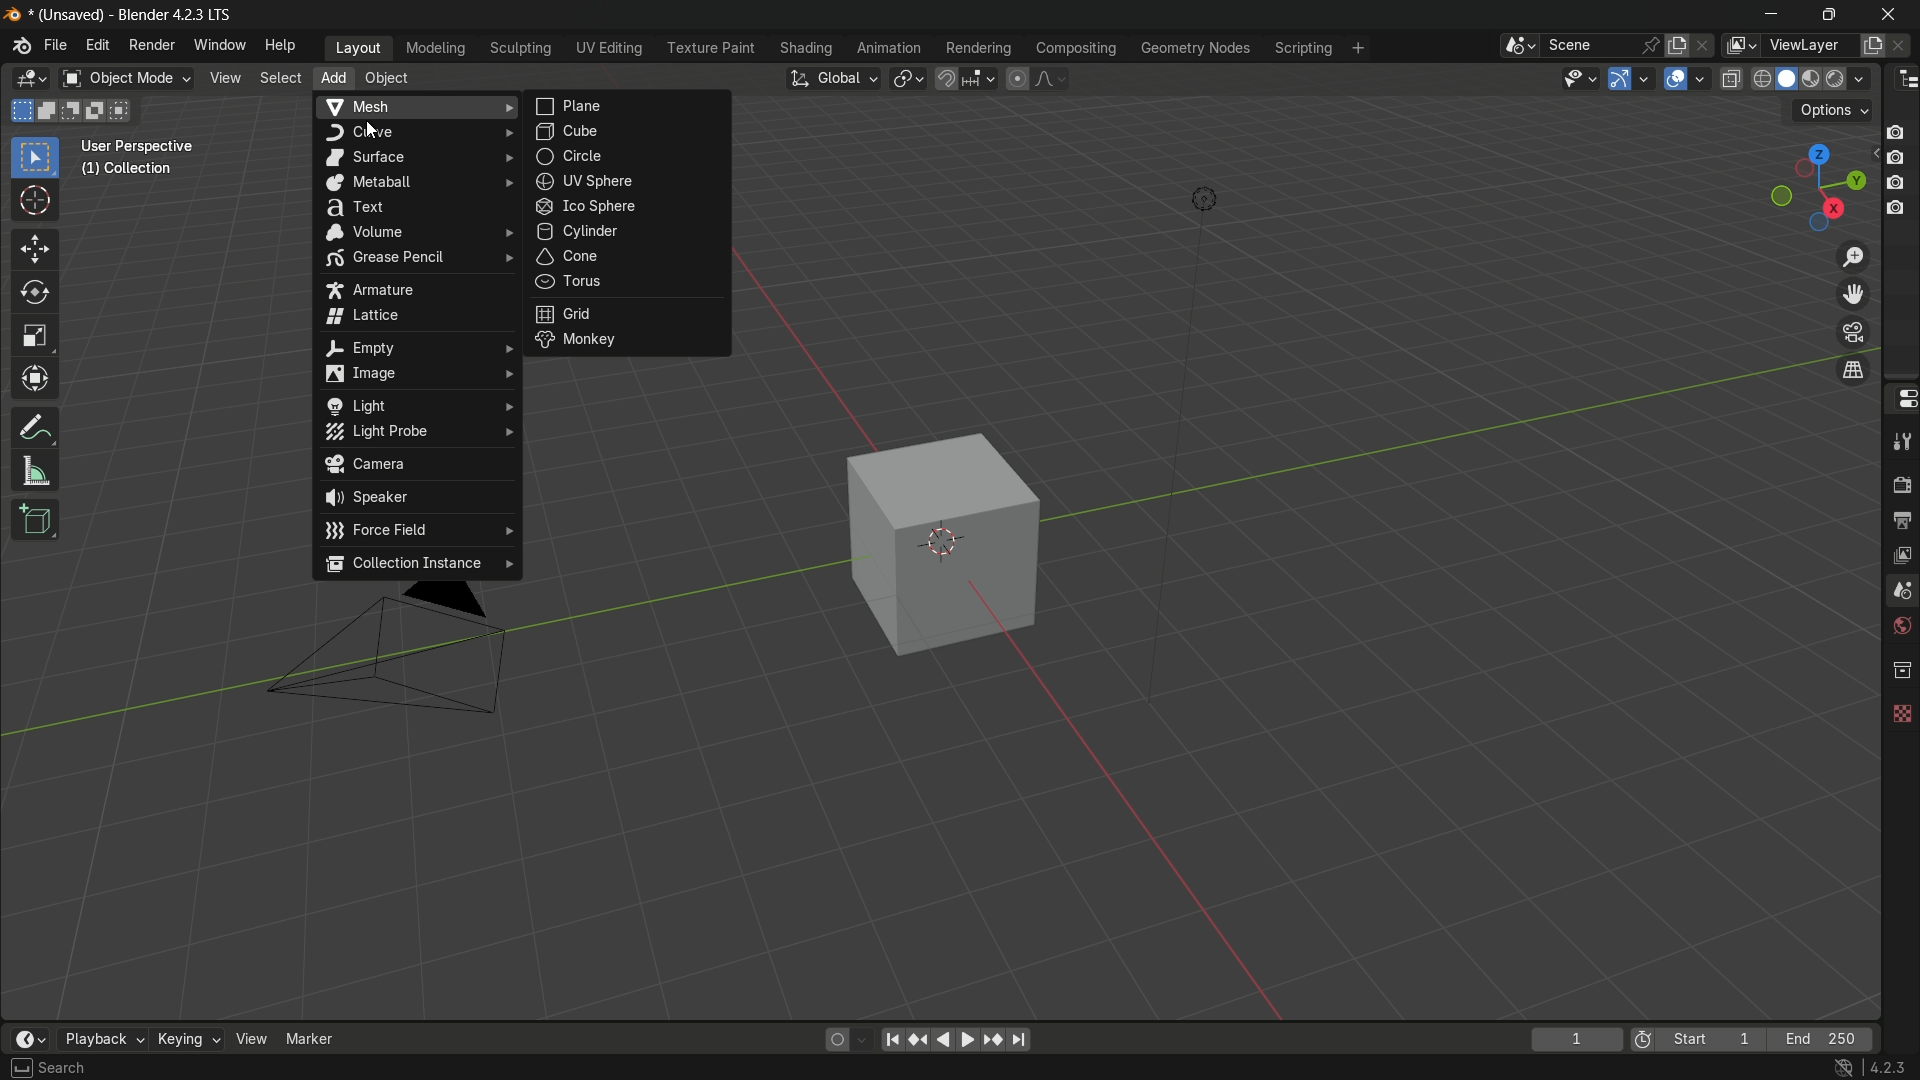  Describe the element at coordinates (416, 158) in the screenshot. I see `surface` at that location.